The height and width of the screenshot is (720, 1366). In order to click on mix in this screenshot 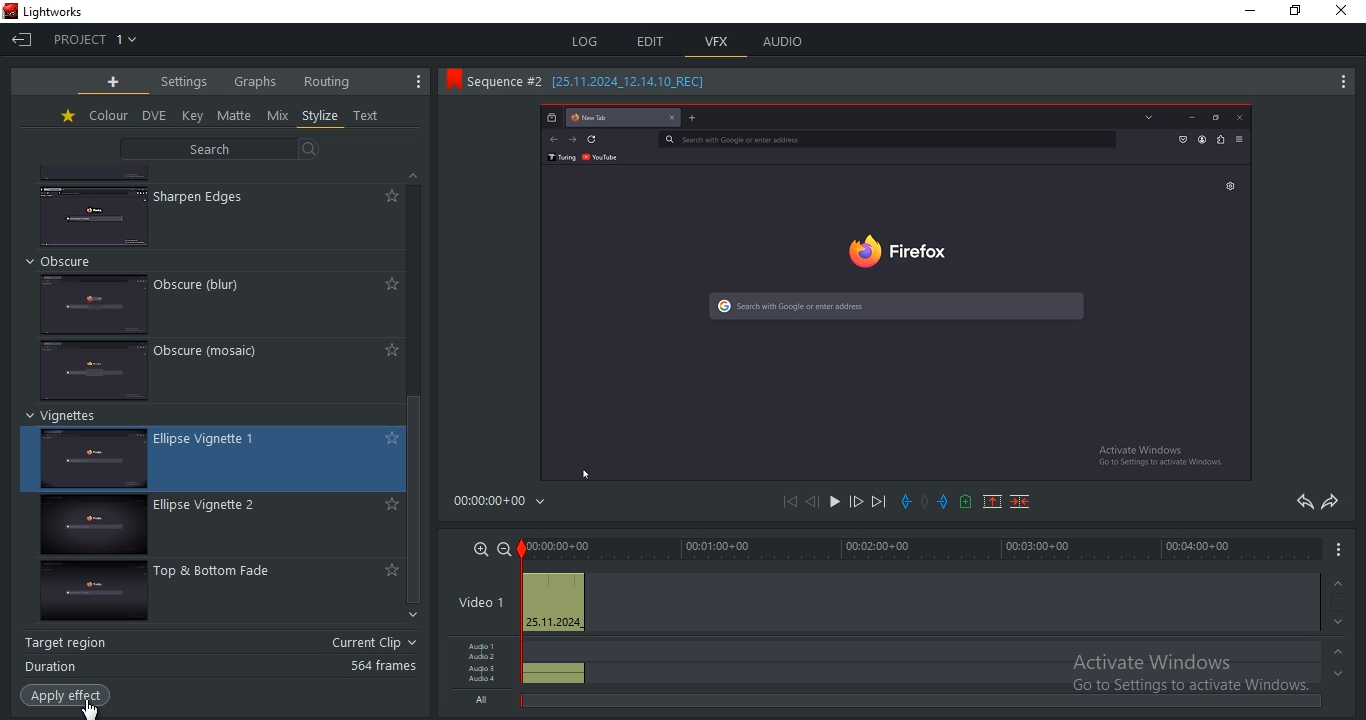, I will do `click(278, 116)`.